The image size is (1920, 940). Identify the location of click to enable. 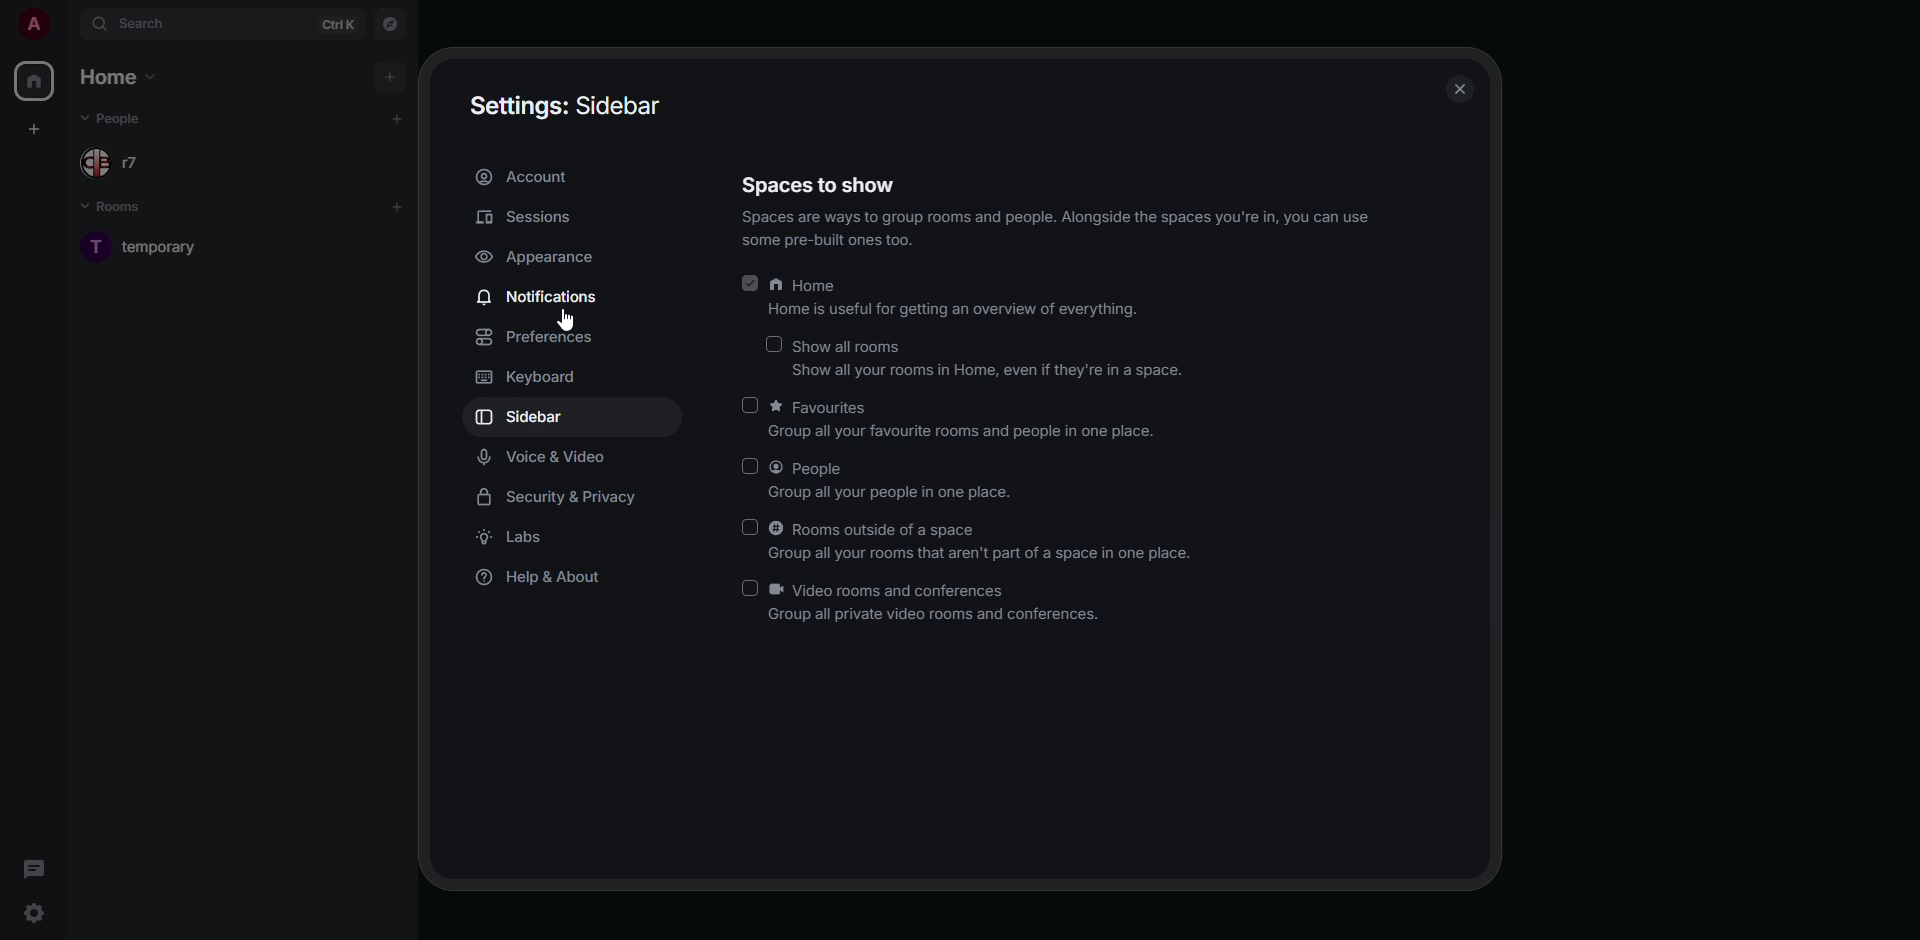
(752, 467).